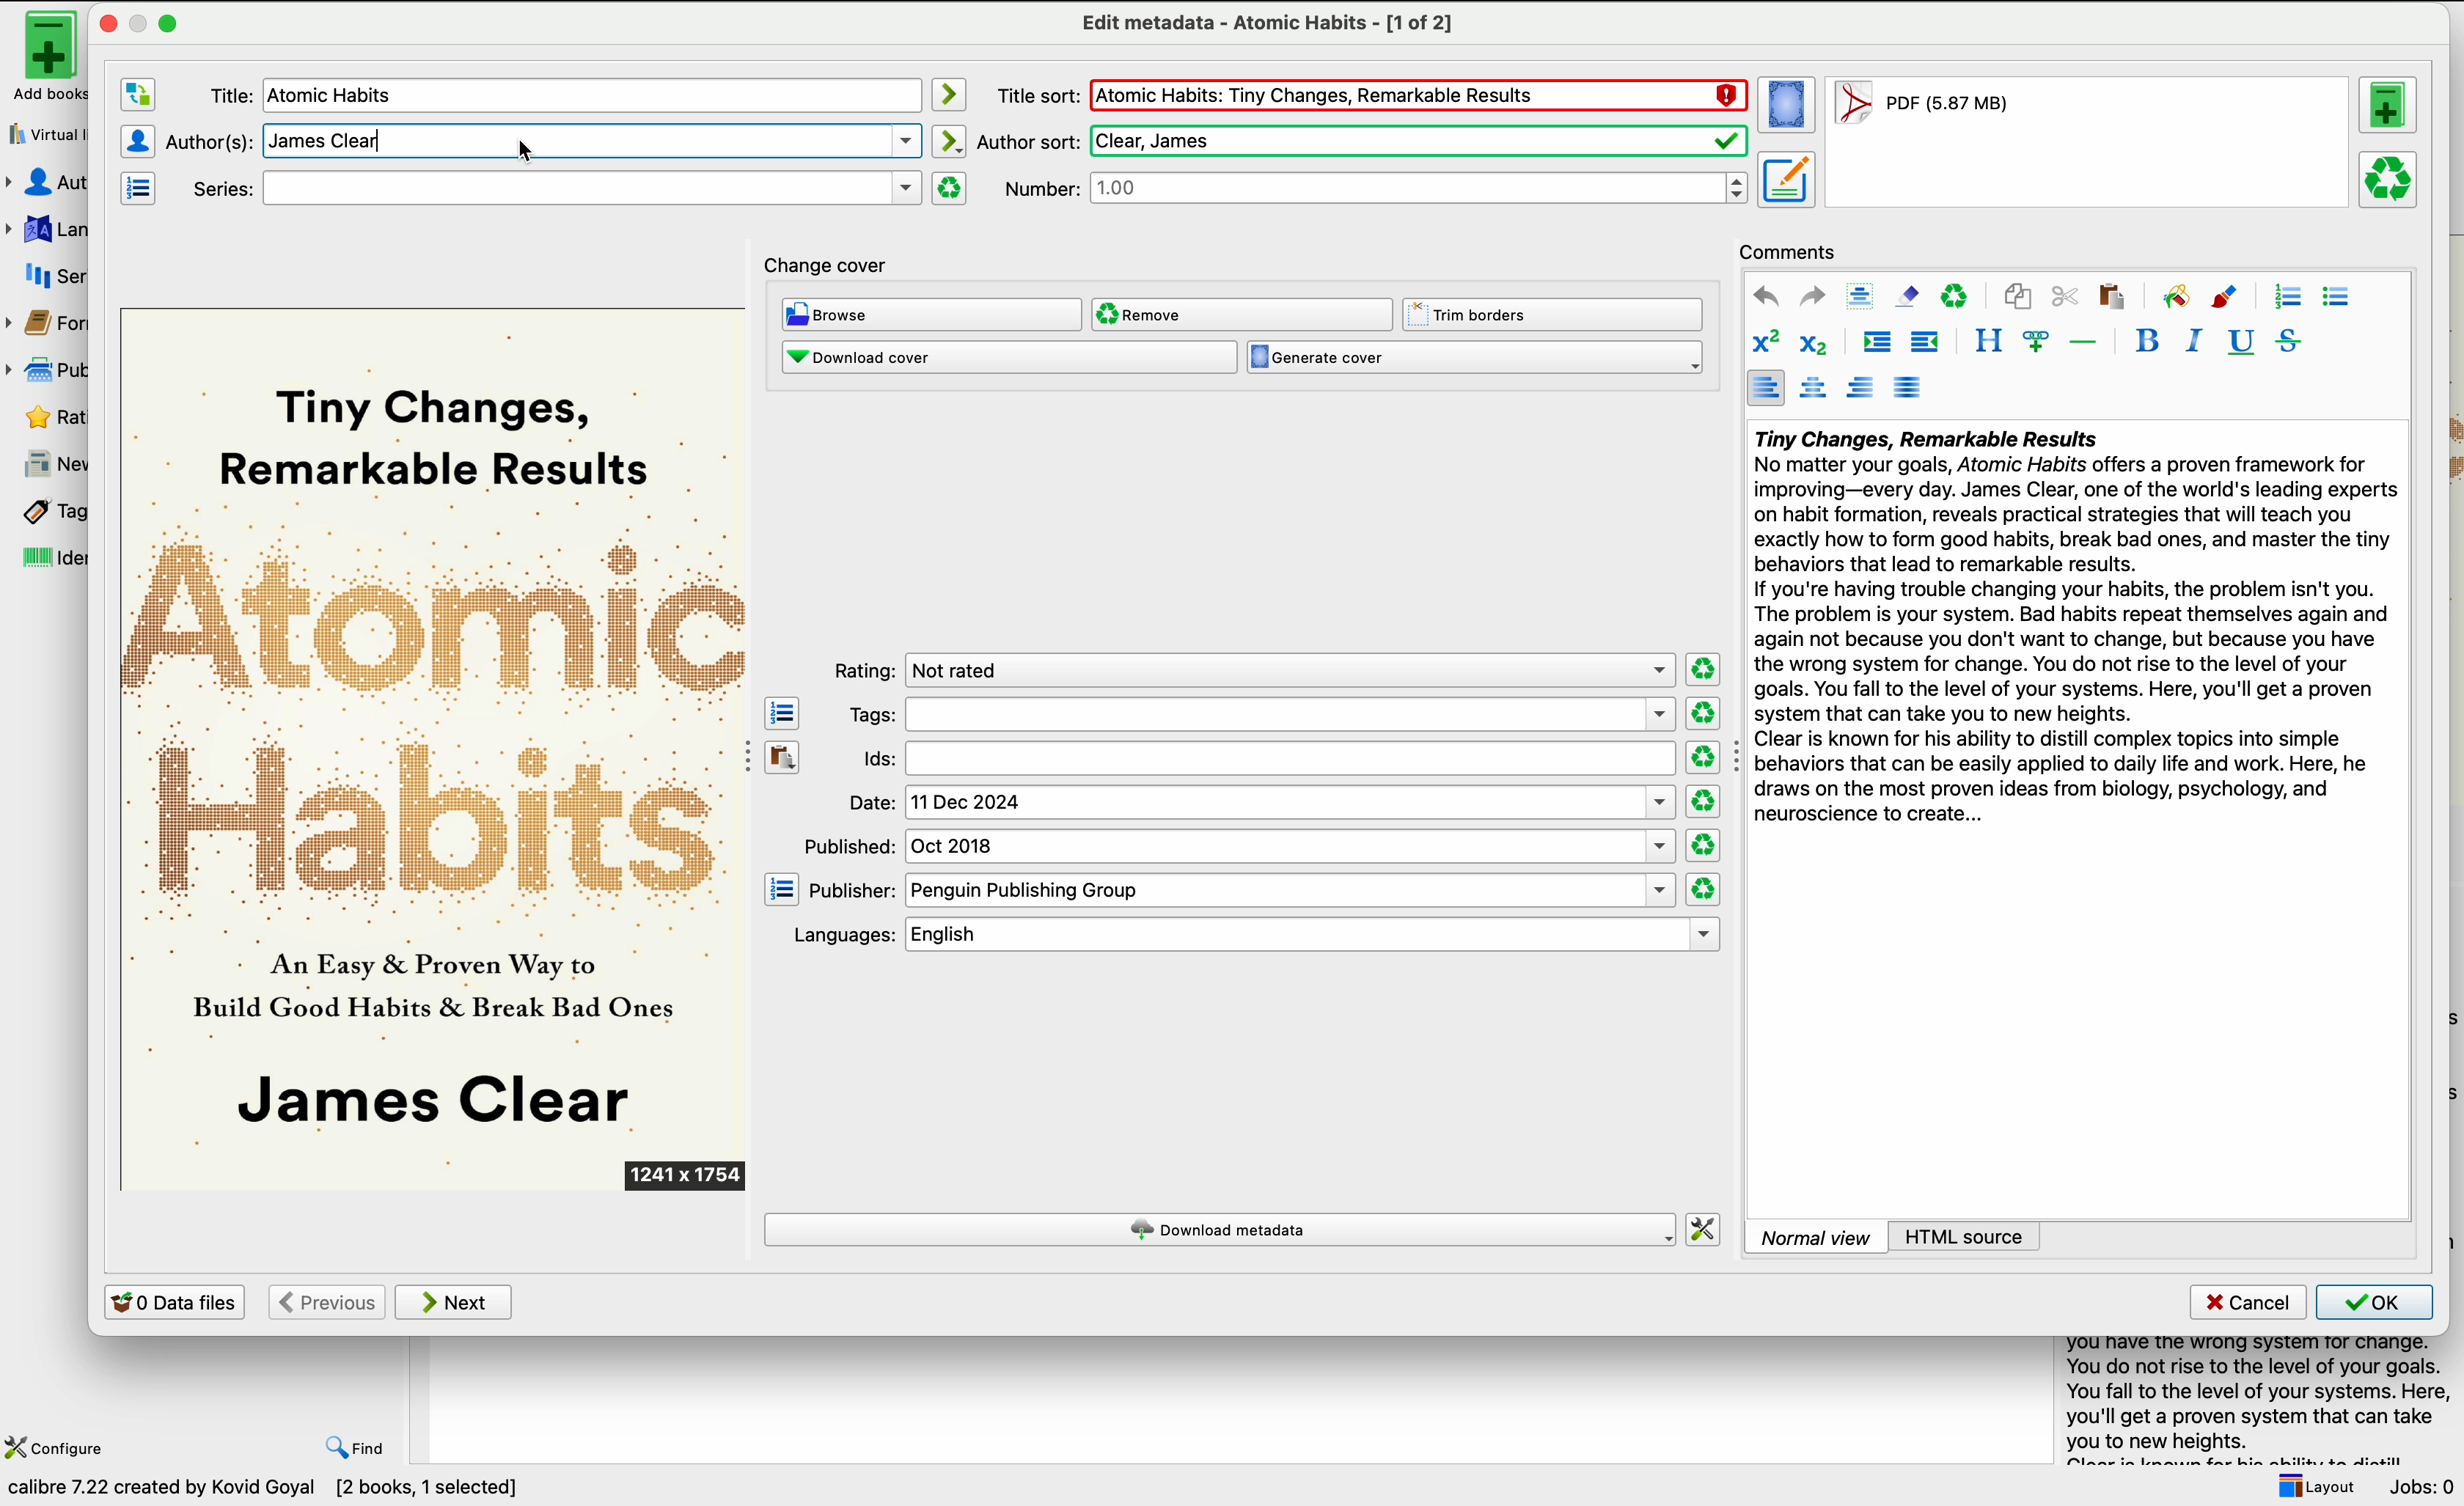 This screenshot has width=2464, height=1506. What do you see at coordinates (340, 97) in the screenshot?
I see `title modified` at bounding box center [340, 97].